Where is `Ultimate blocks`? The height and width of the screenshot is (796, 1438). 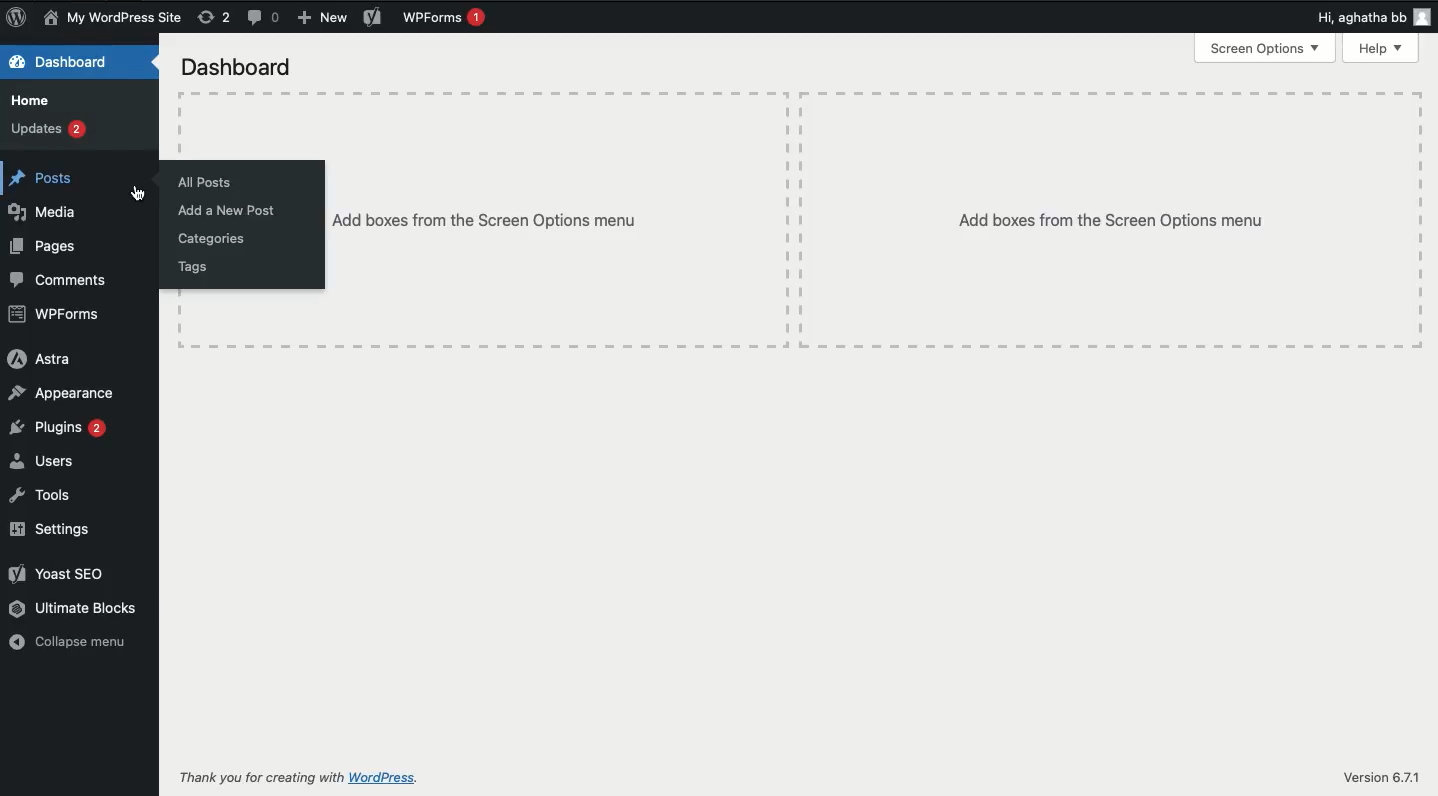 Ultimate blocks is located at coordinates (73, 607).